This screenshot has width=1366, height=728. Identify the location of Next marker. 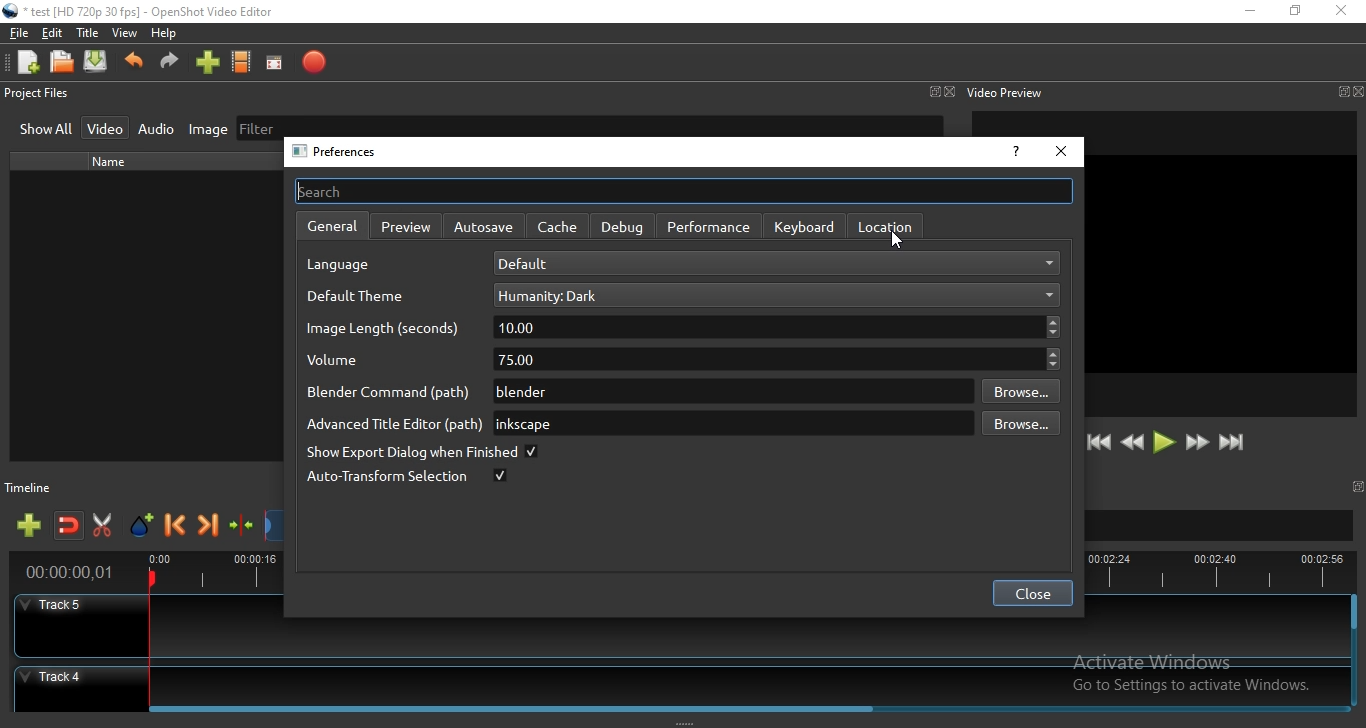
(209, 528).